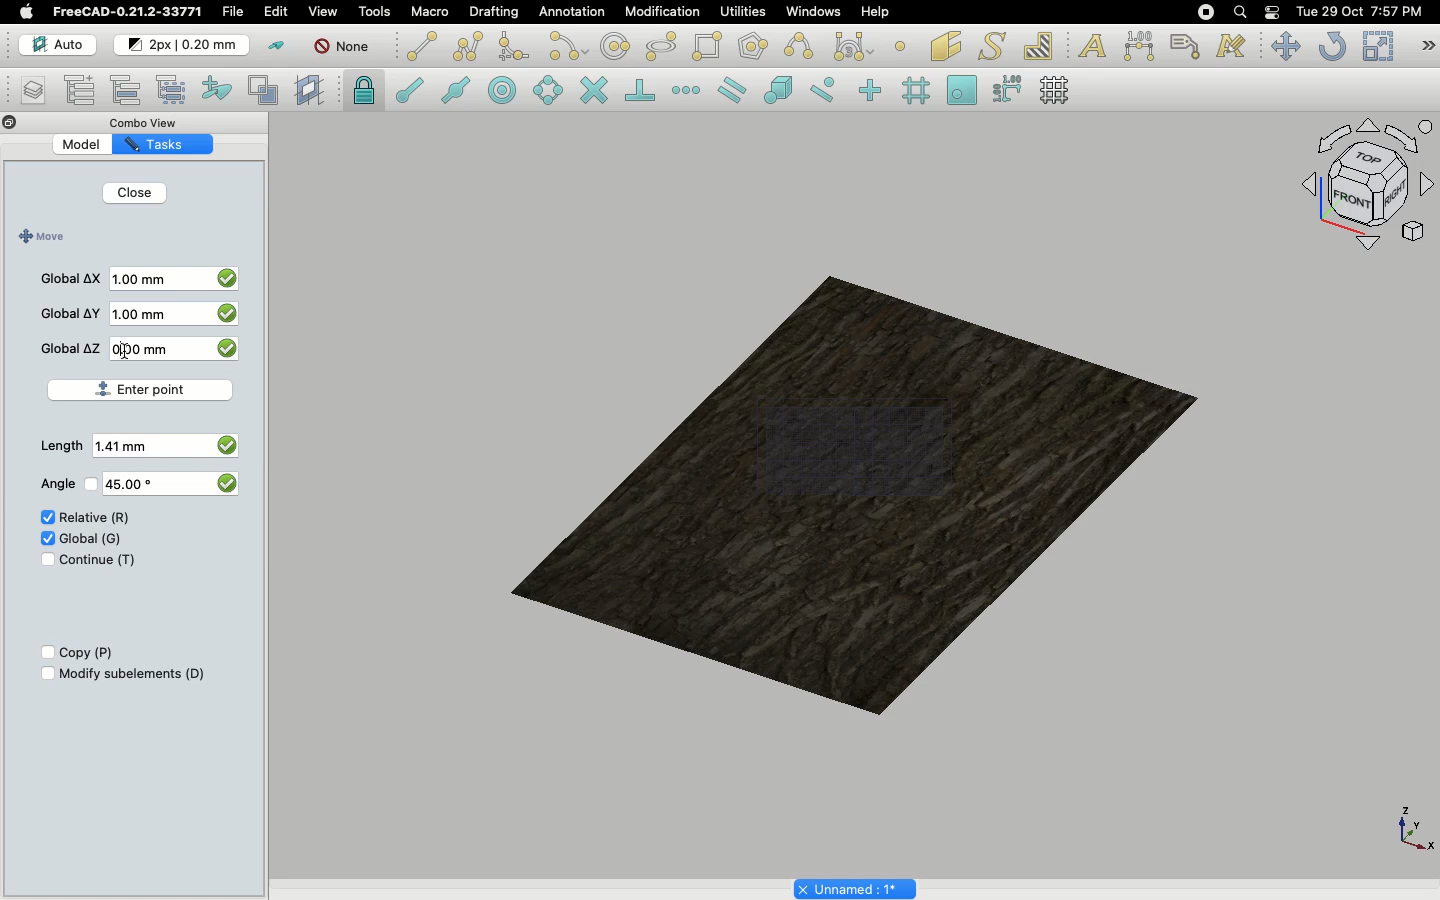 The image size is (1440, 900). What do you see at coordinates (133, 485) in the screenshot?
I see `45` at bounding box center [133, 485].